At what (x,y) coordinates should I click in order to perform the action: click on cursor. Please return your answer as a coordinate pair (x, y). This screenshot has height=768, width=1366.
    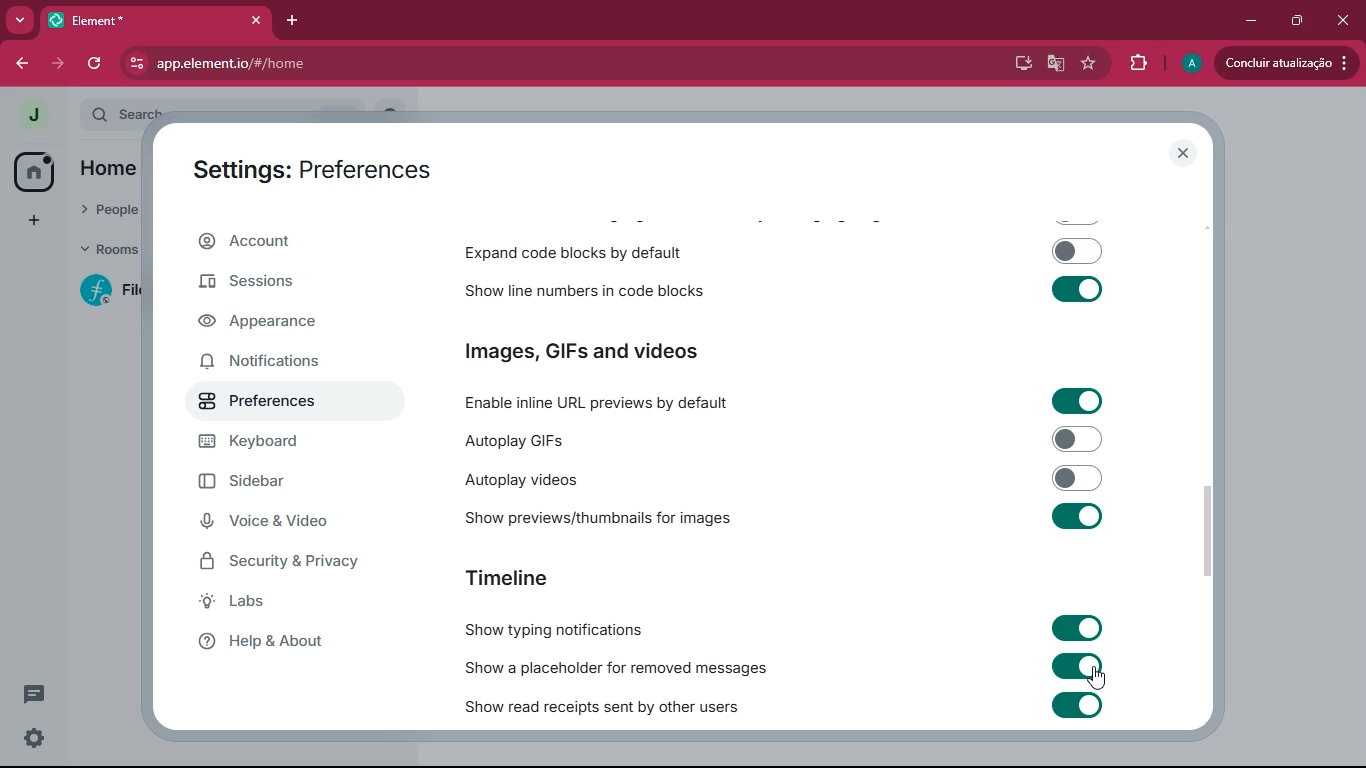
    Looking at the image, I should click on (1095, 678).